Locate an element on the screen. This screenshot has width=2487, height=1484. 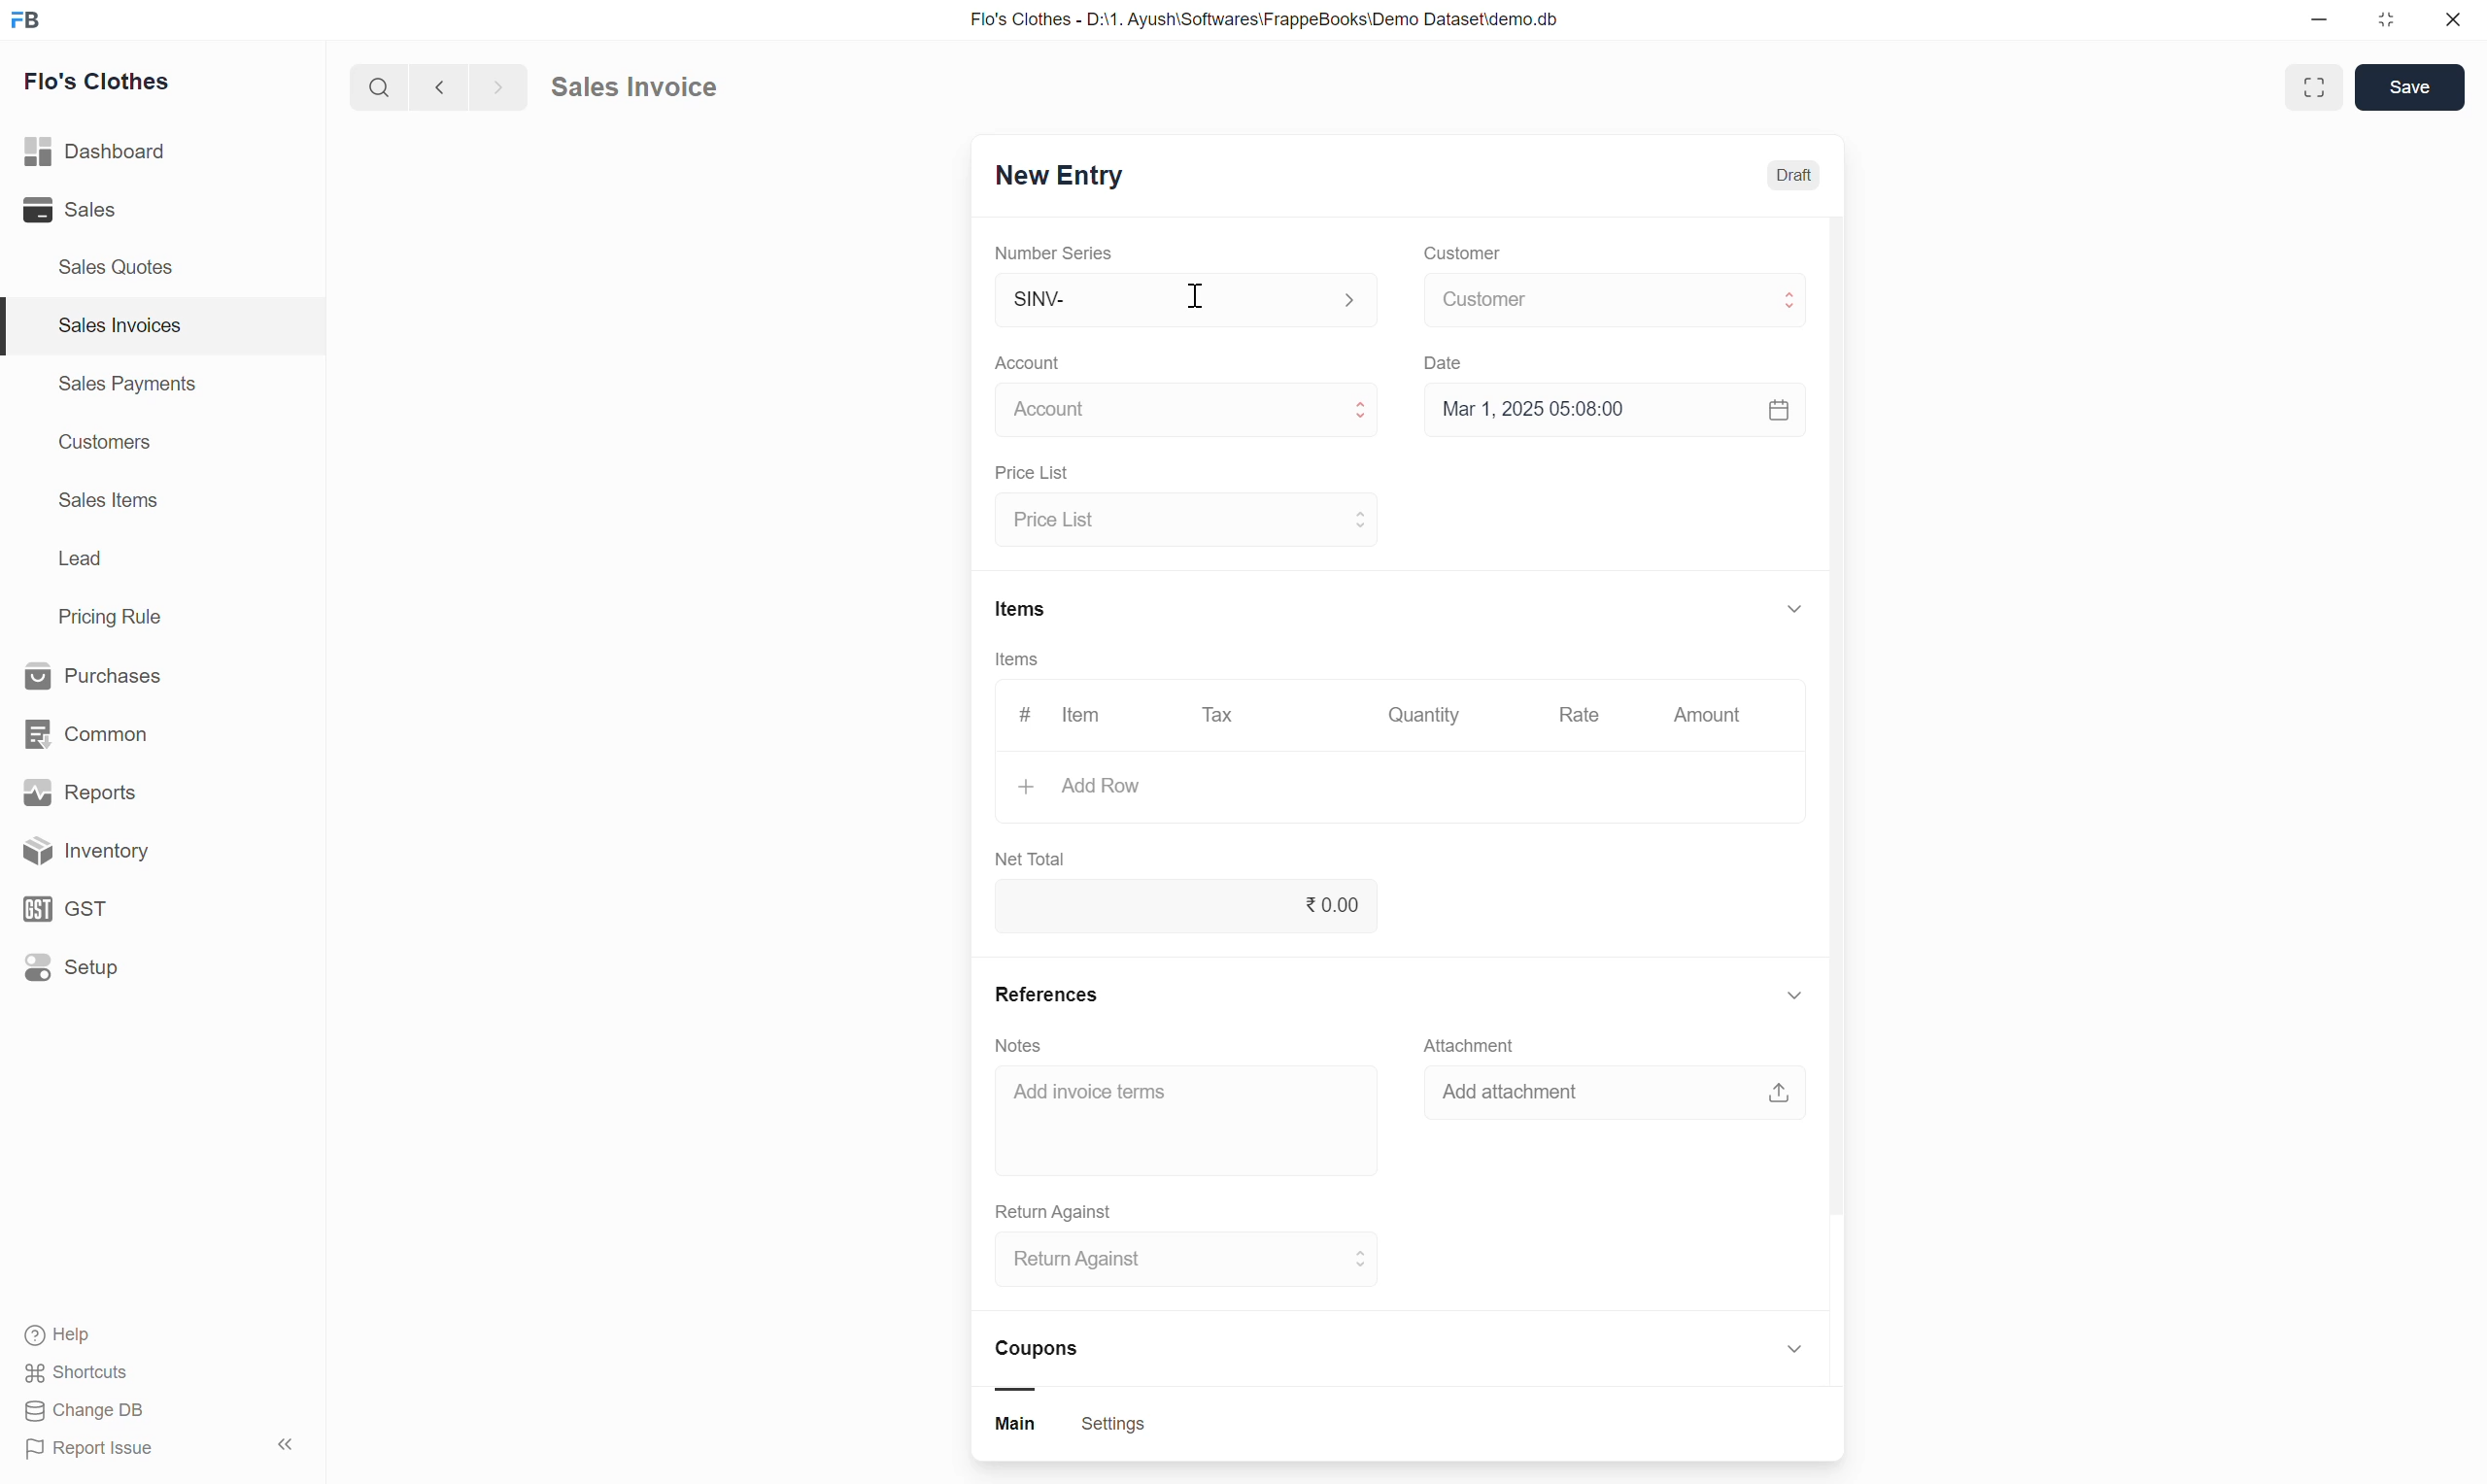
Items is located at coordinates (1017, 663).